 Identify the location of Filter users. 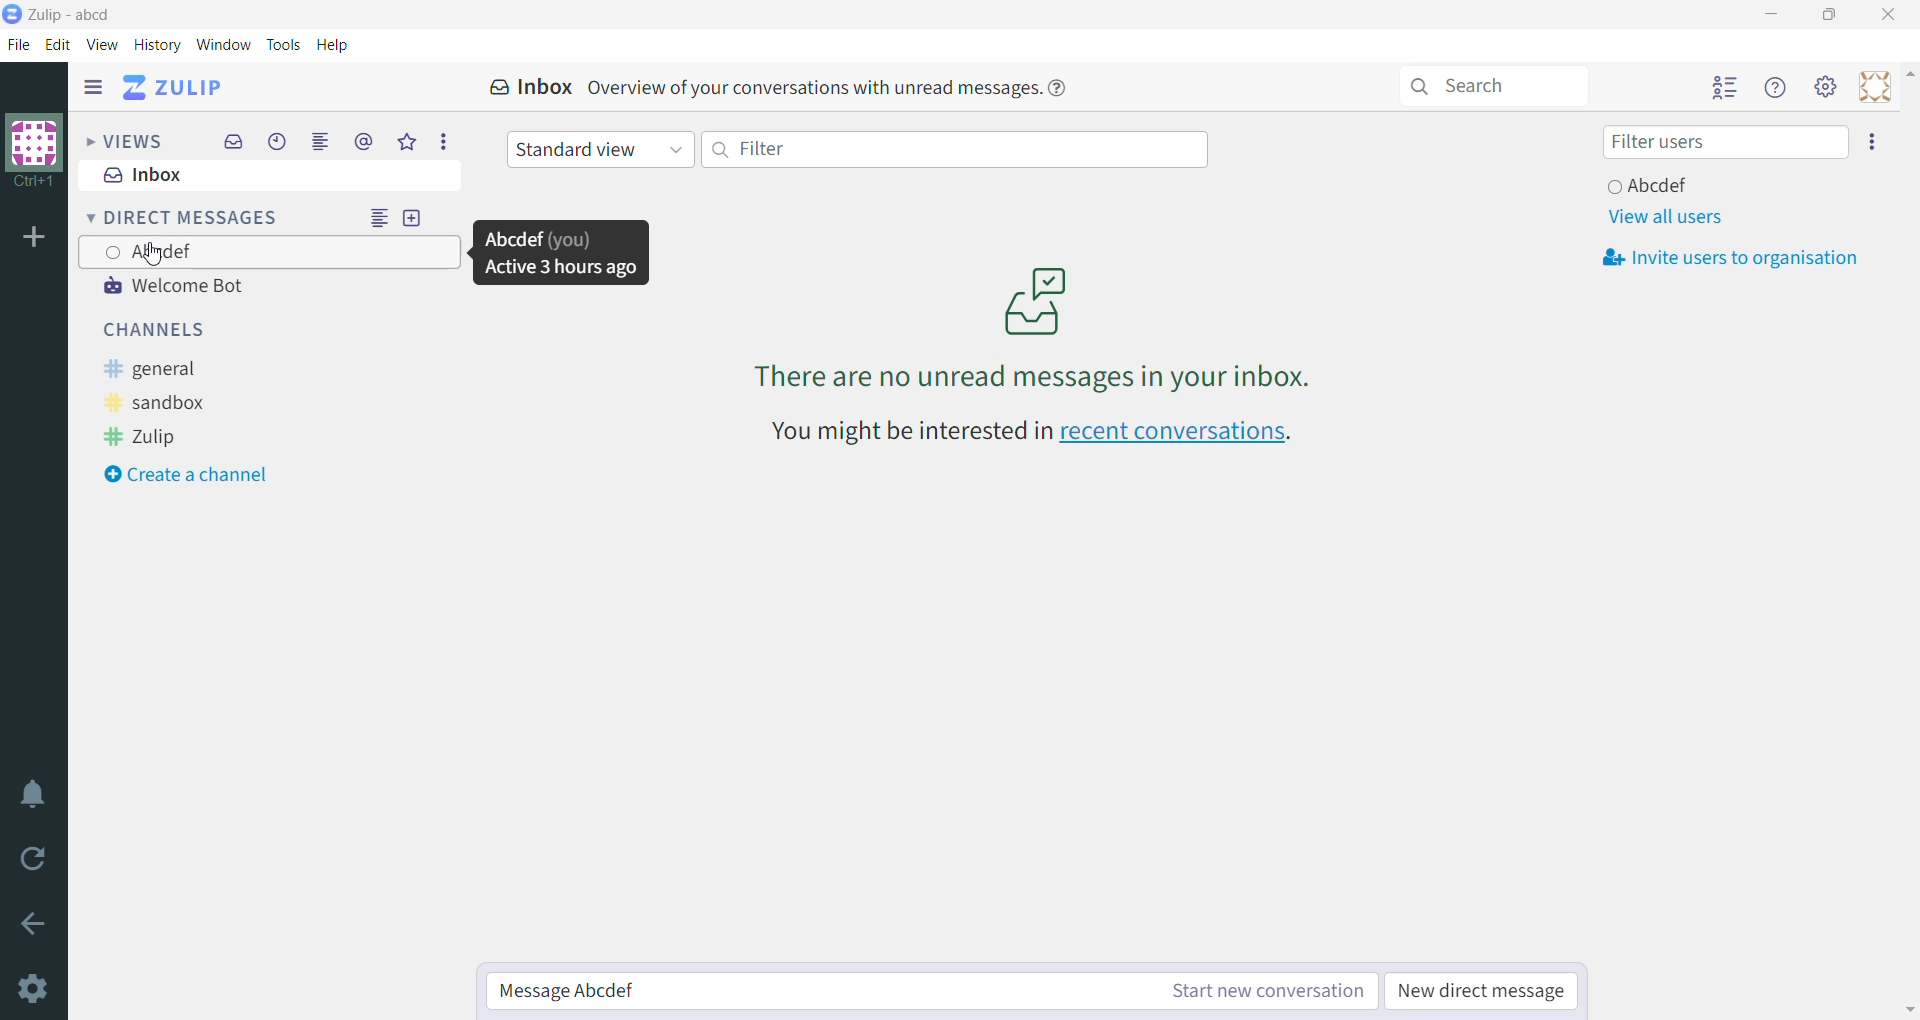
(1723, 142).